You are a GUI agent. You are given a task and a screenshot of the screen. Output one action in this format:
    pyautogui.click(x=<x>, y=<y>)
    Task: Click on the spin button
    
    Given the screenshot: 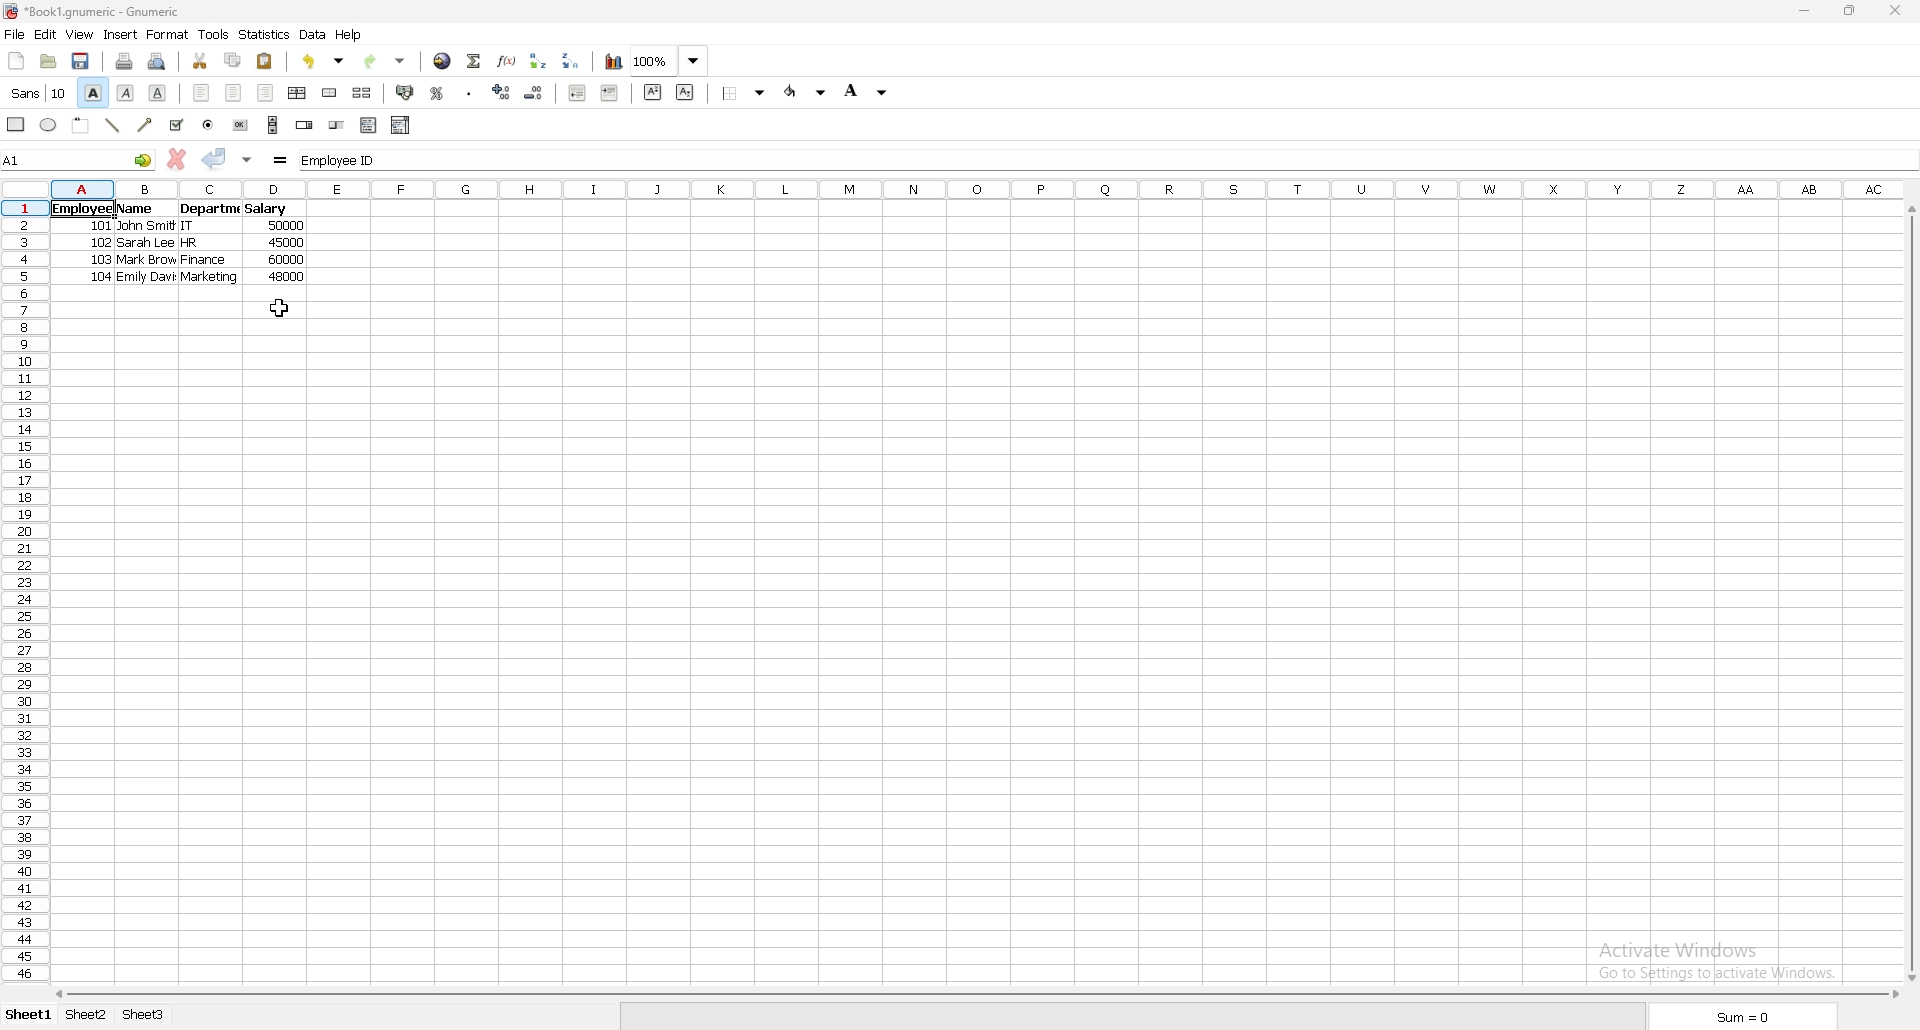 What is the action you would take?
    pyautogui.click(x=305, y=124)
    